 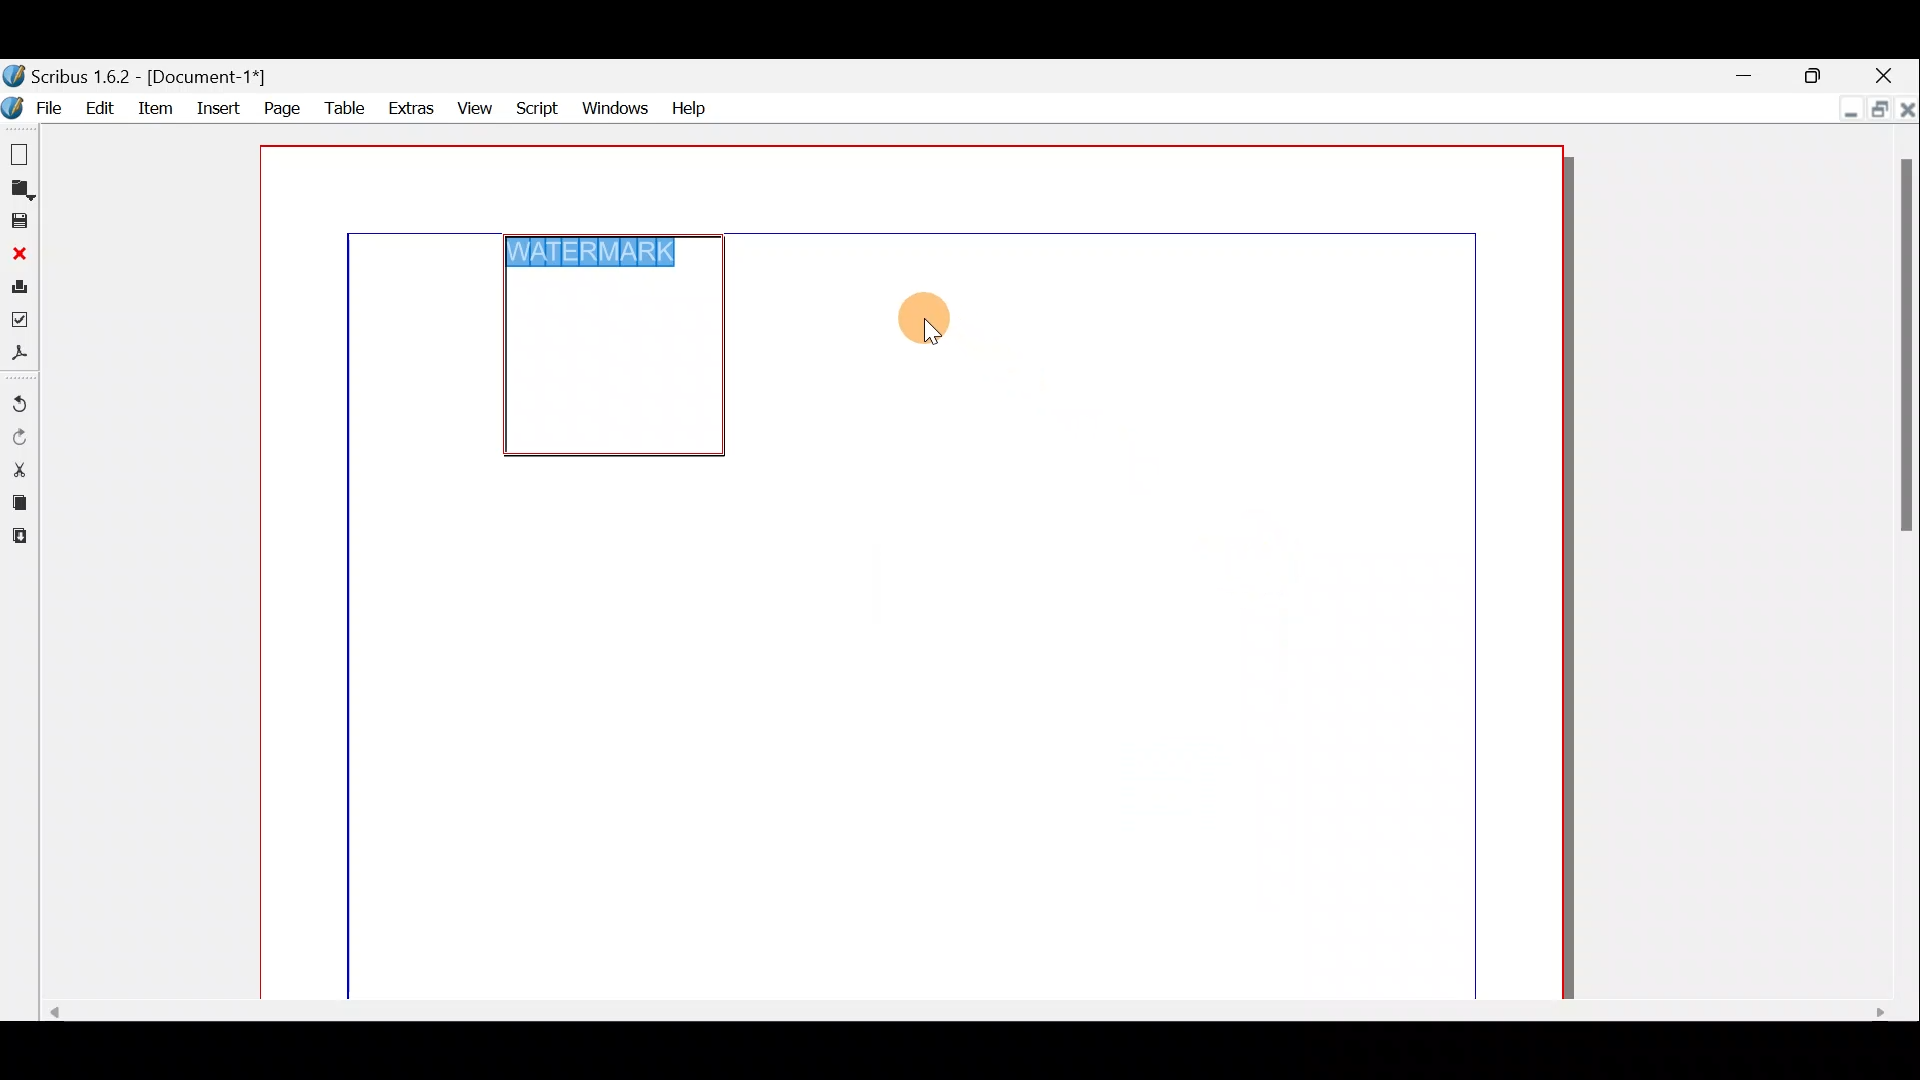 I want to click on Minimise, so click(x=1749, y=73).